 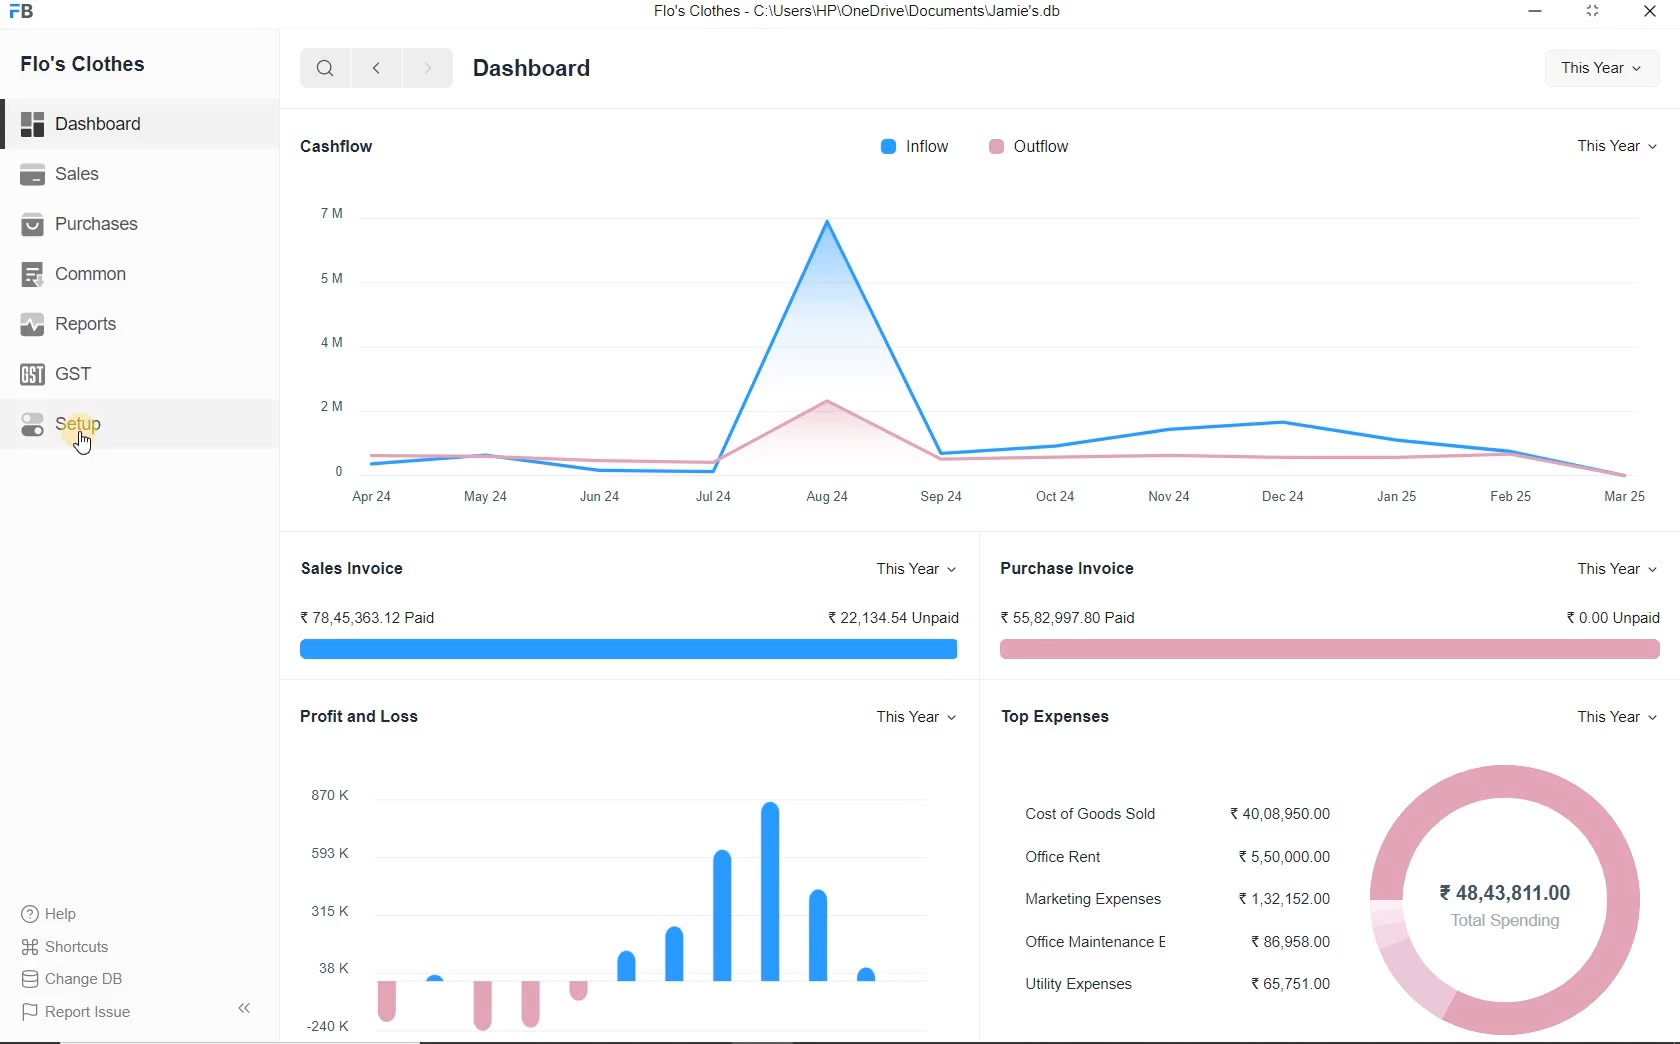 I want to click on Profit and Loss, so click(x=357, y=714).